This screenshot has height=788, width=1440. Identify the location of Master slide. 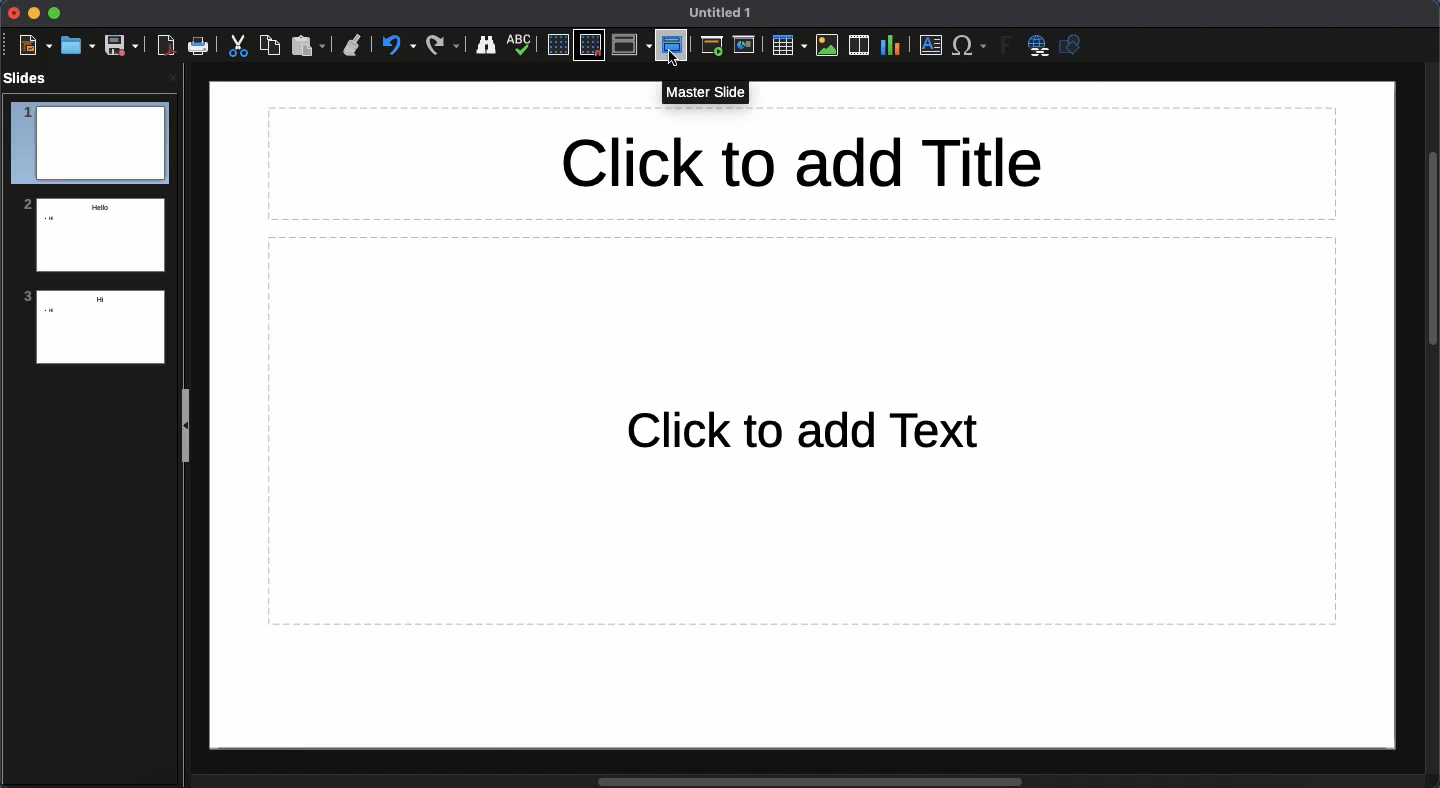
(675, 40).